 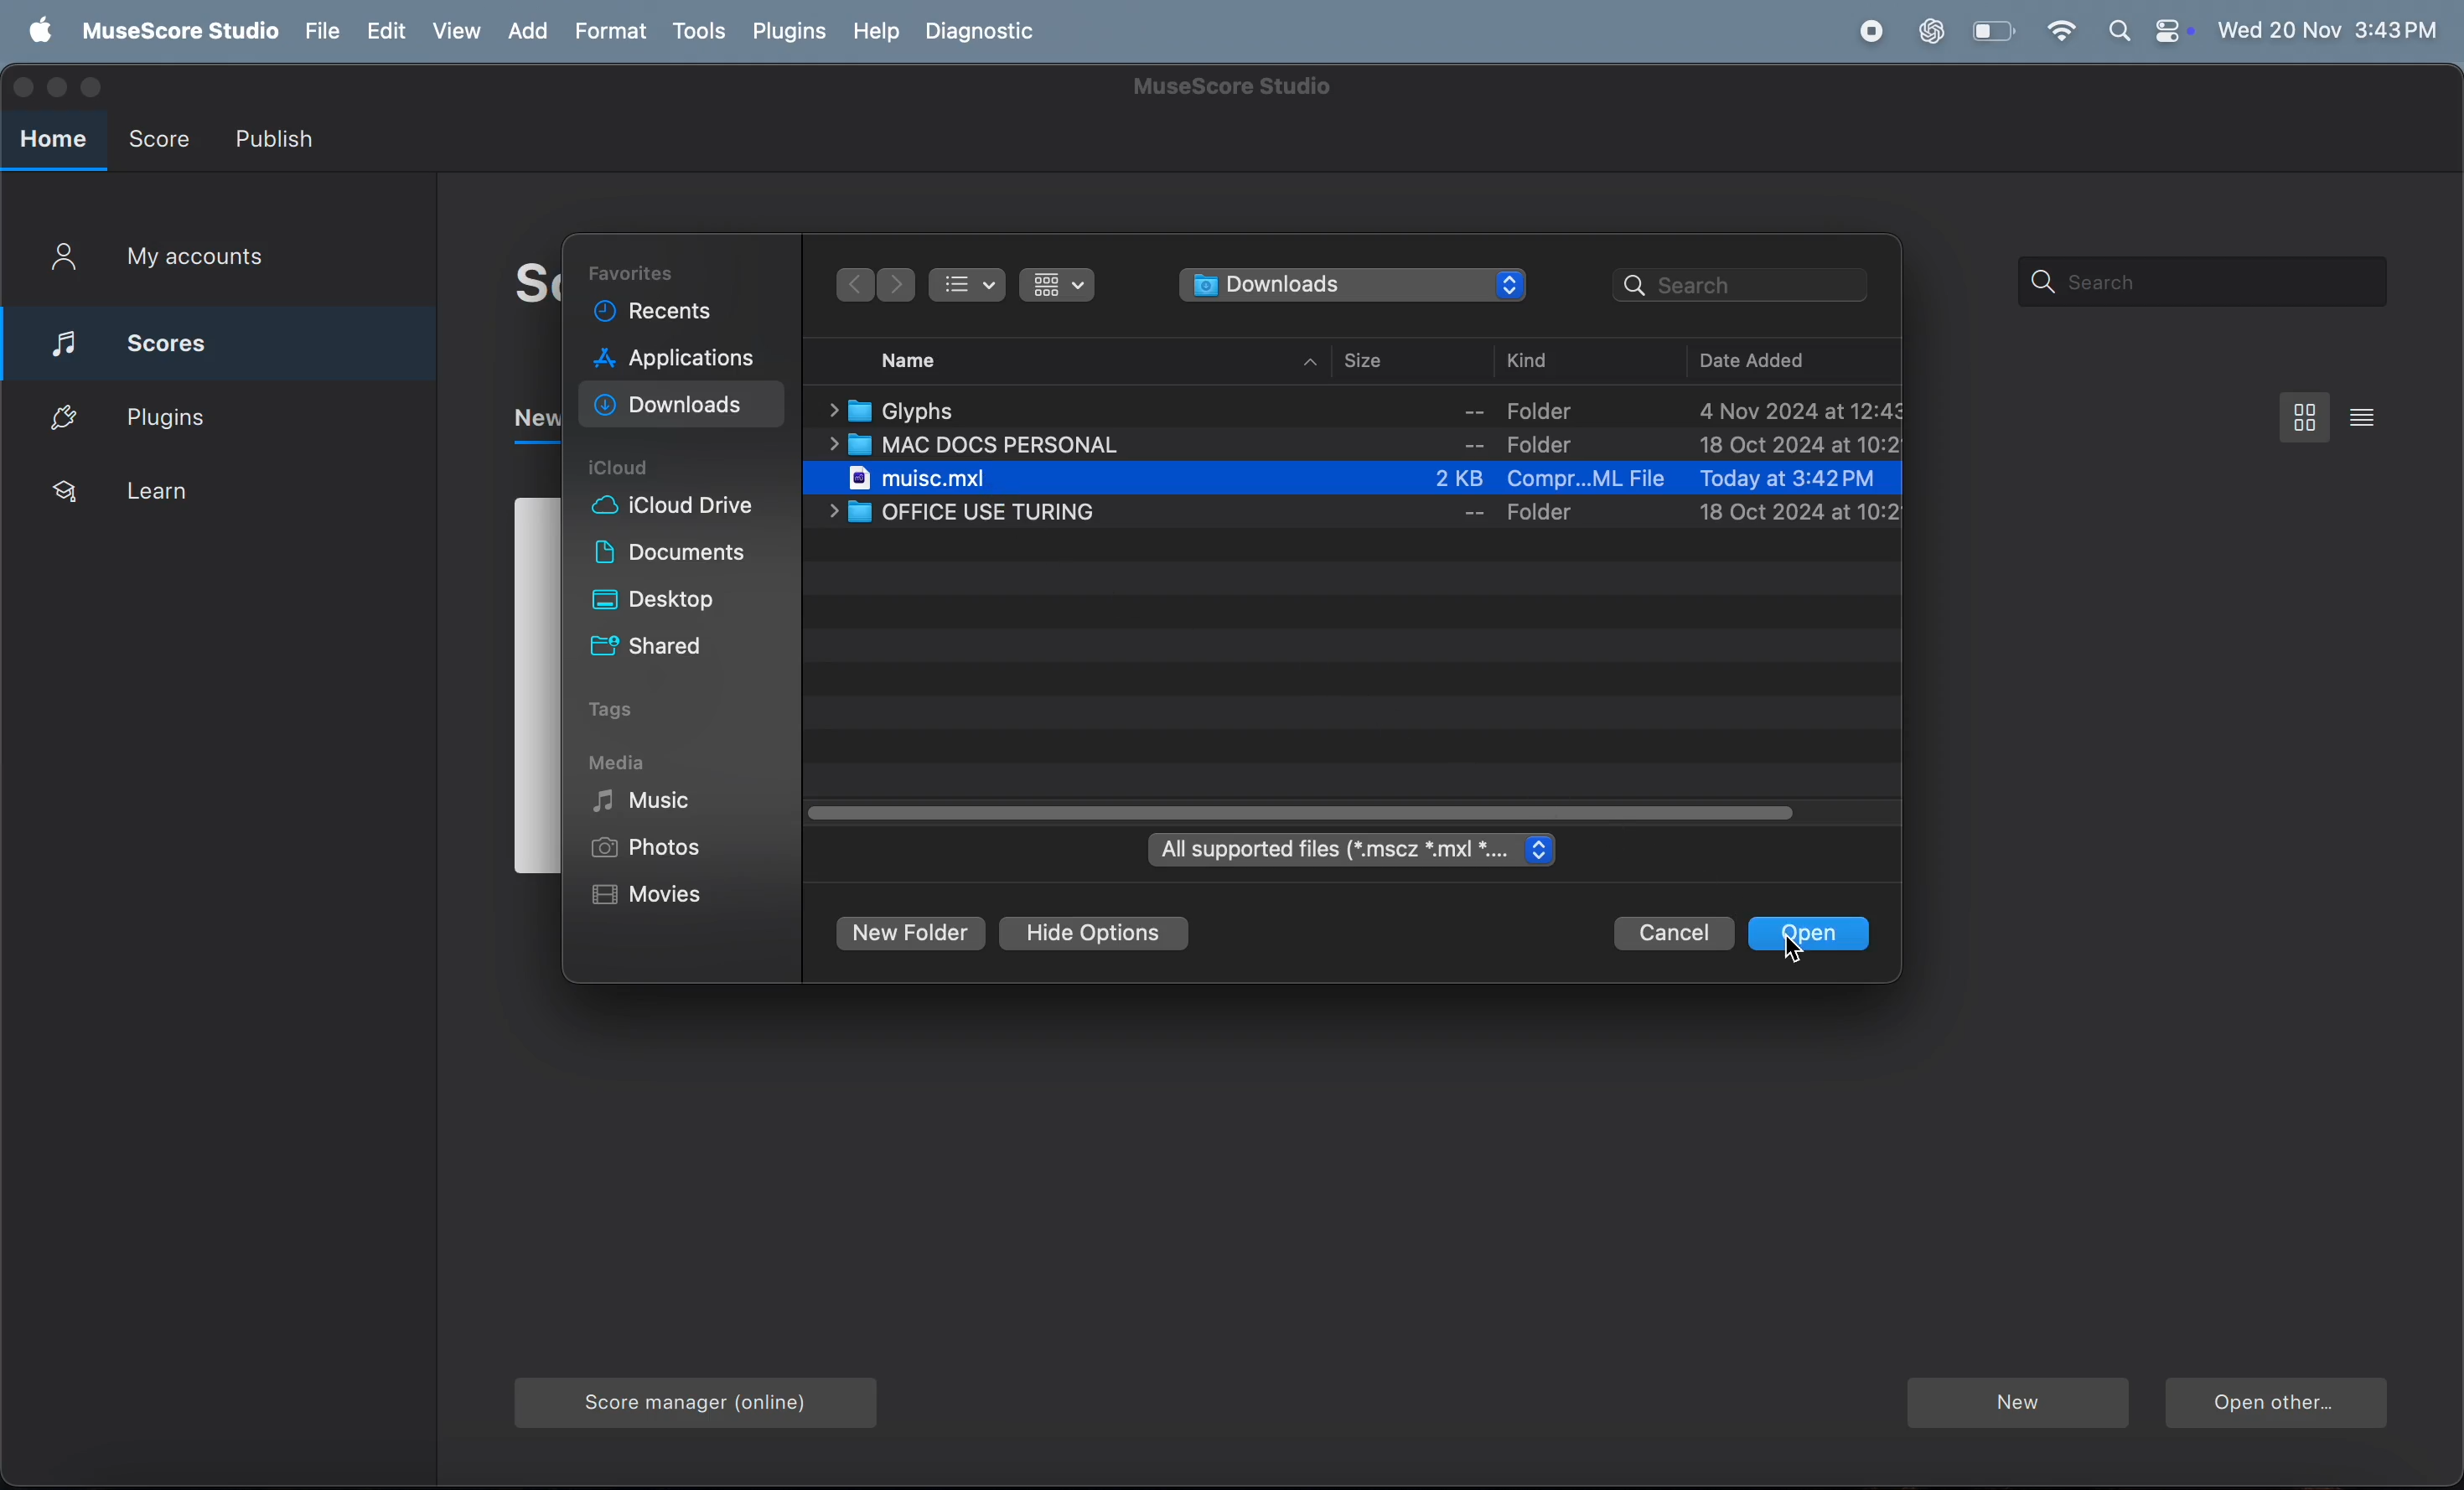 I want to click on wifi, so click(x=2061, y=32).